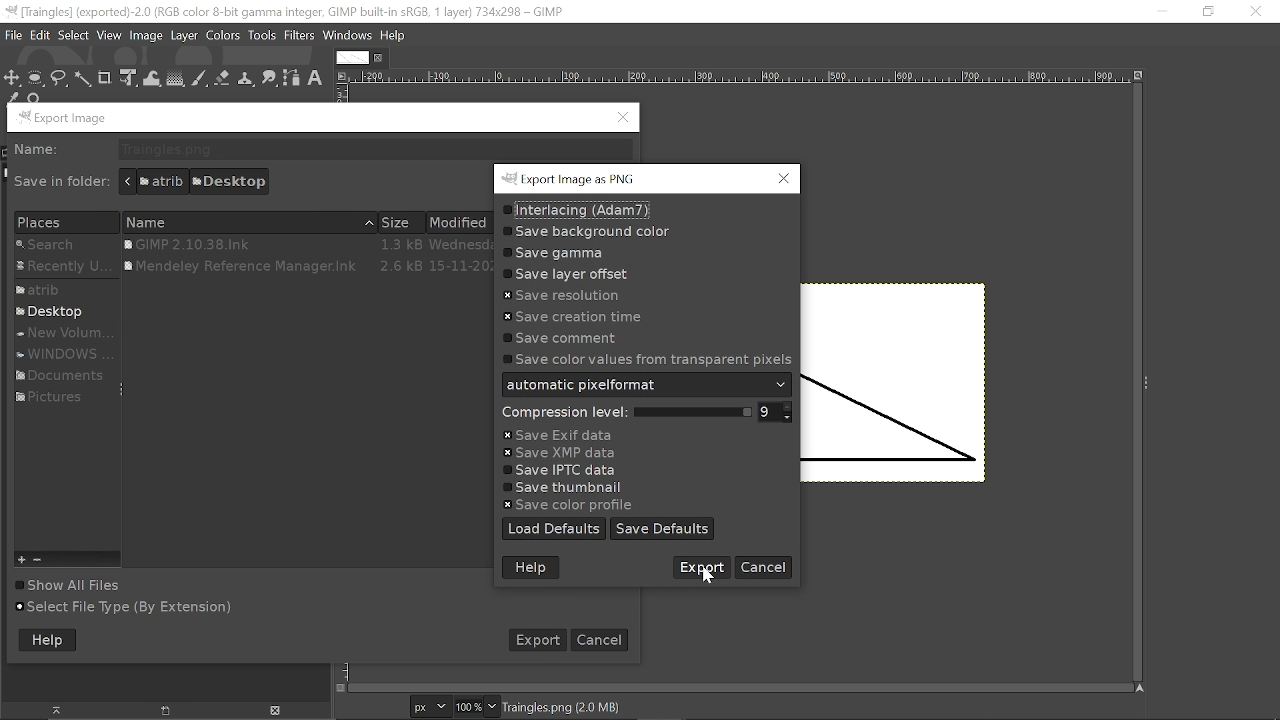 Image resolution: width=1280 pixels, height=720 pixels. I want to click on folder, so click(66, 291).